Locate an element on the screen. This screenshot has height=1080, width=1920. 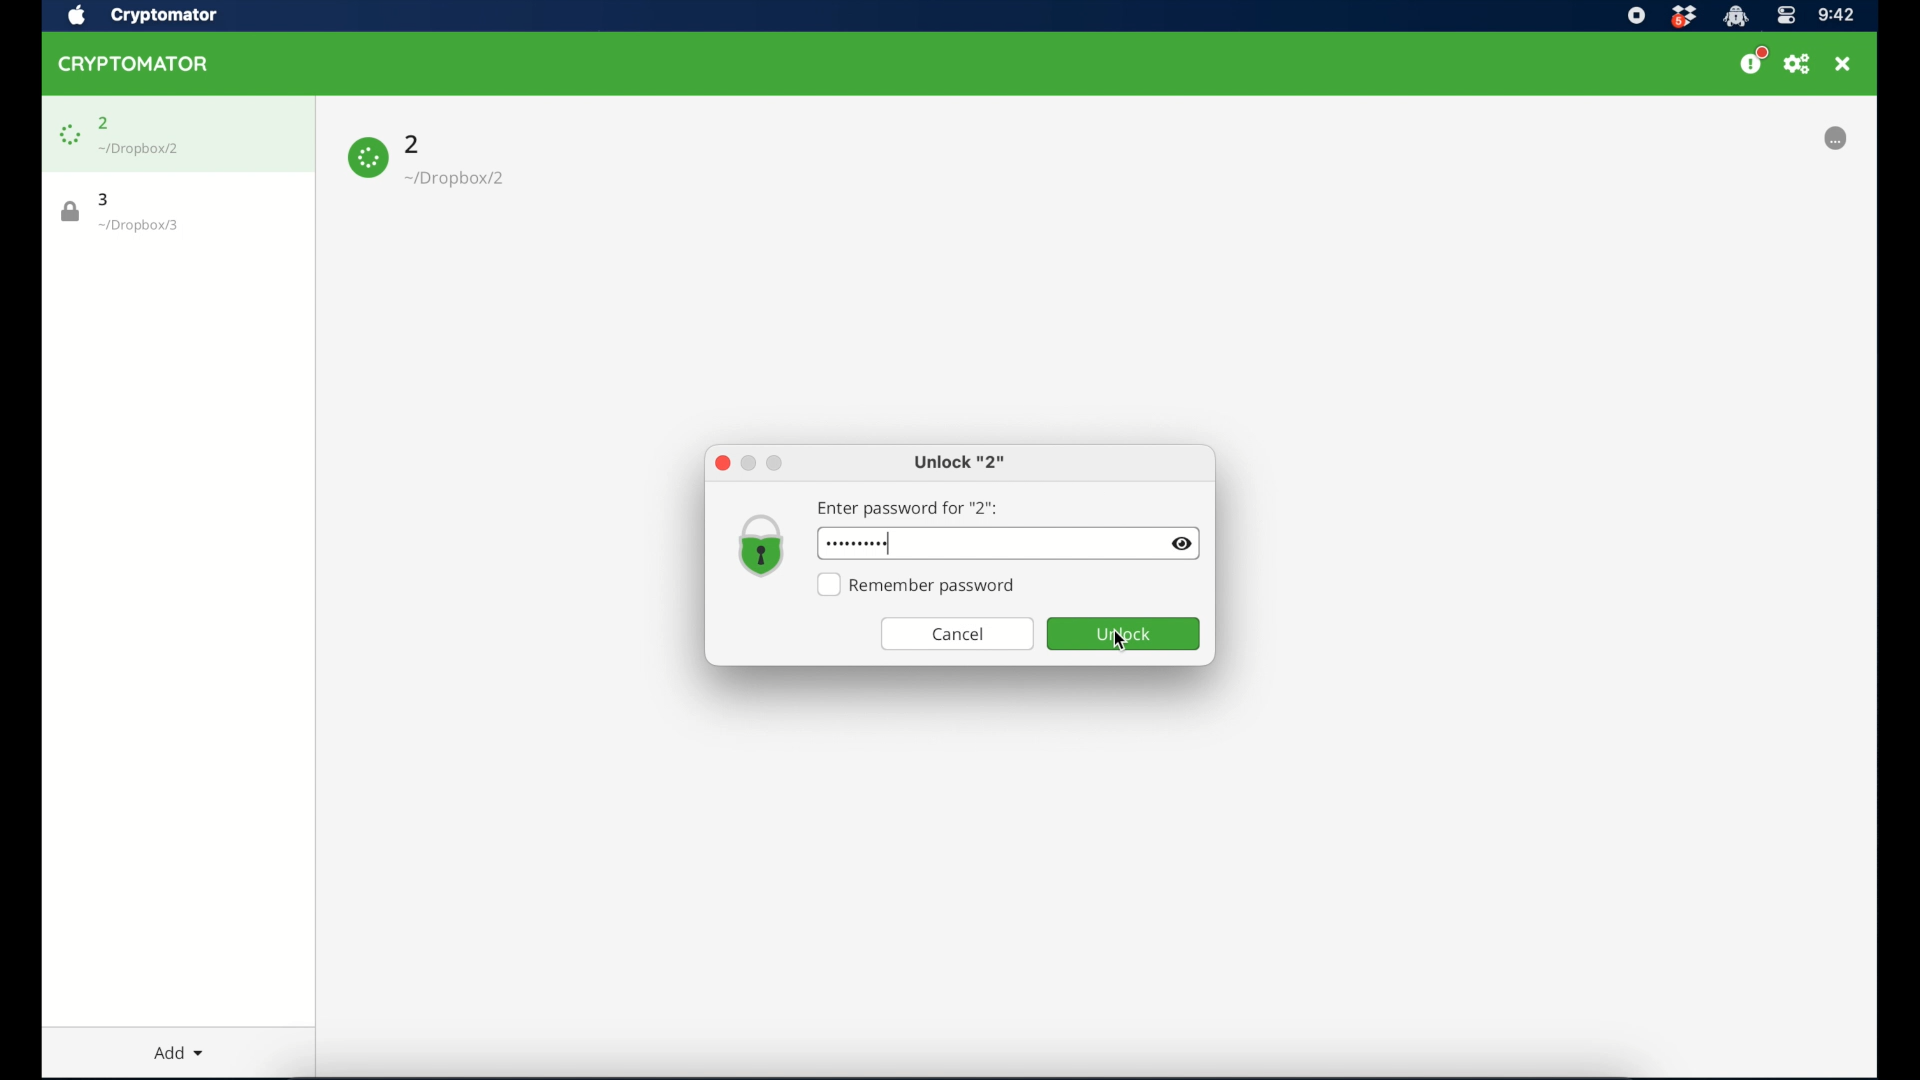
2 is located at coordinates (413, 142).